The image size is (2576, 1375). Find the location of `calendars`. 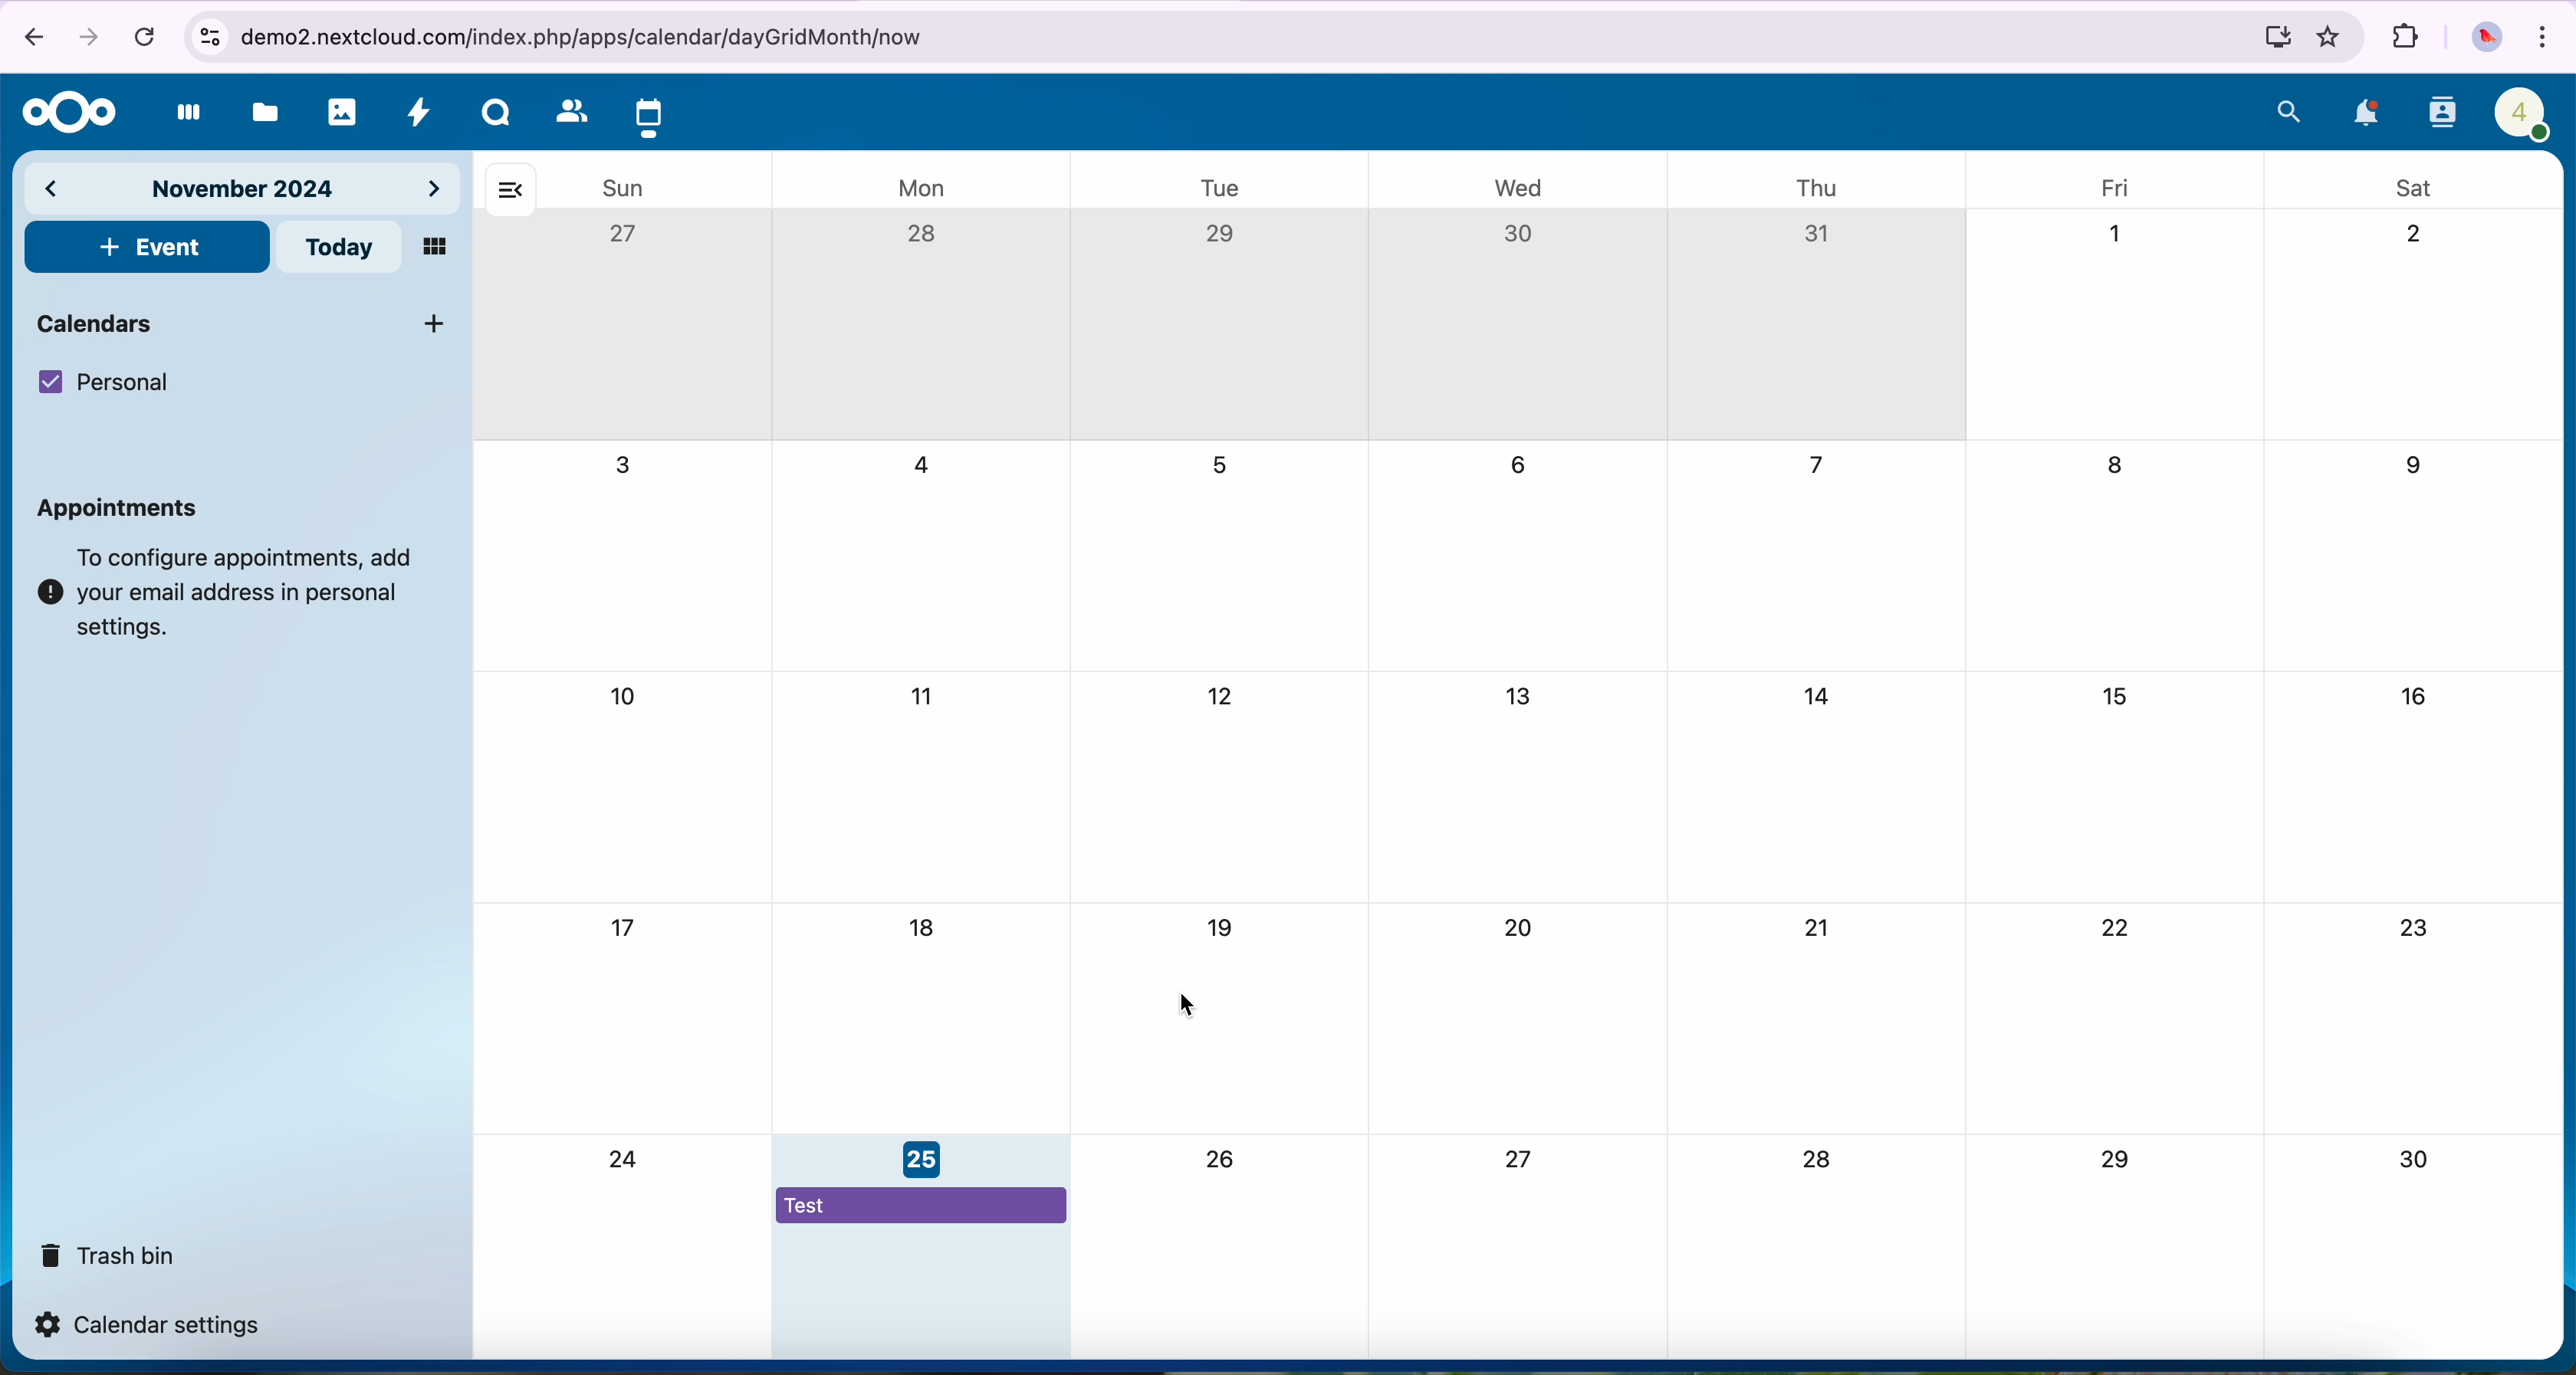

calendars is located at coordinates (245, 322).